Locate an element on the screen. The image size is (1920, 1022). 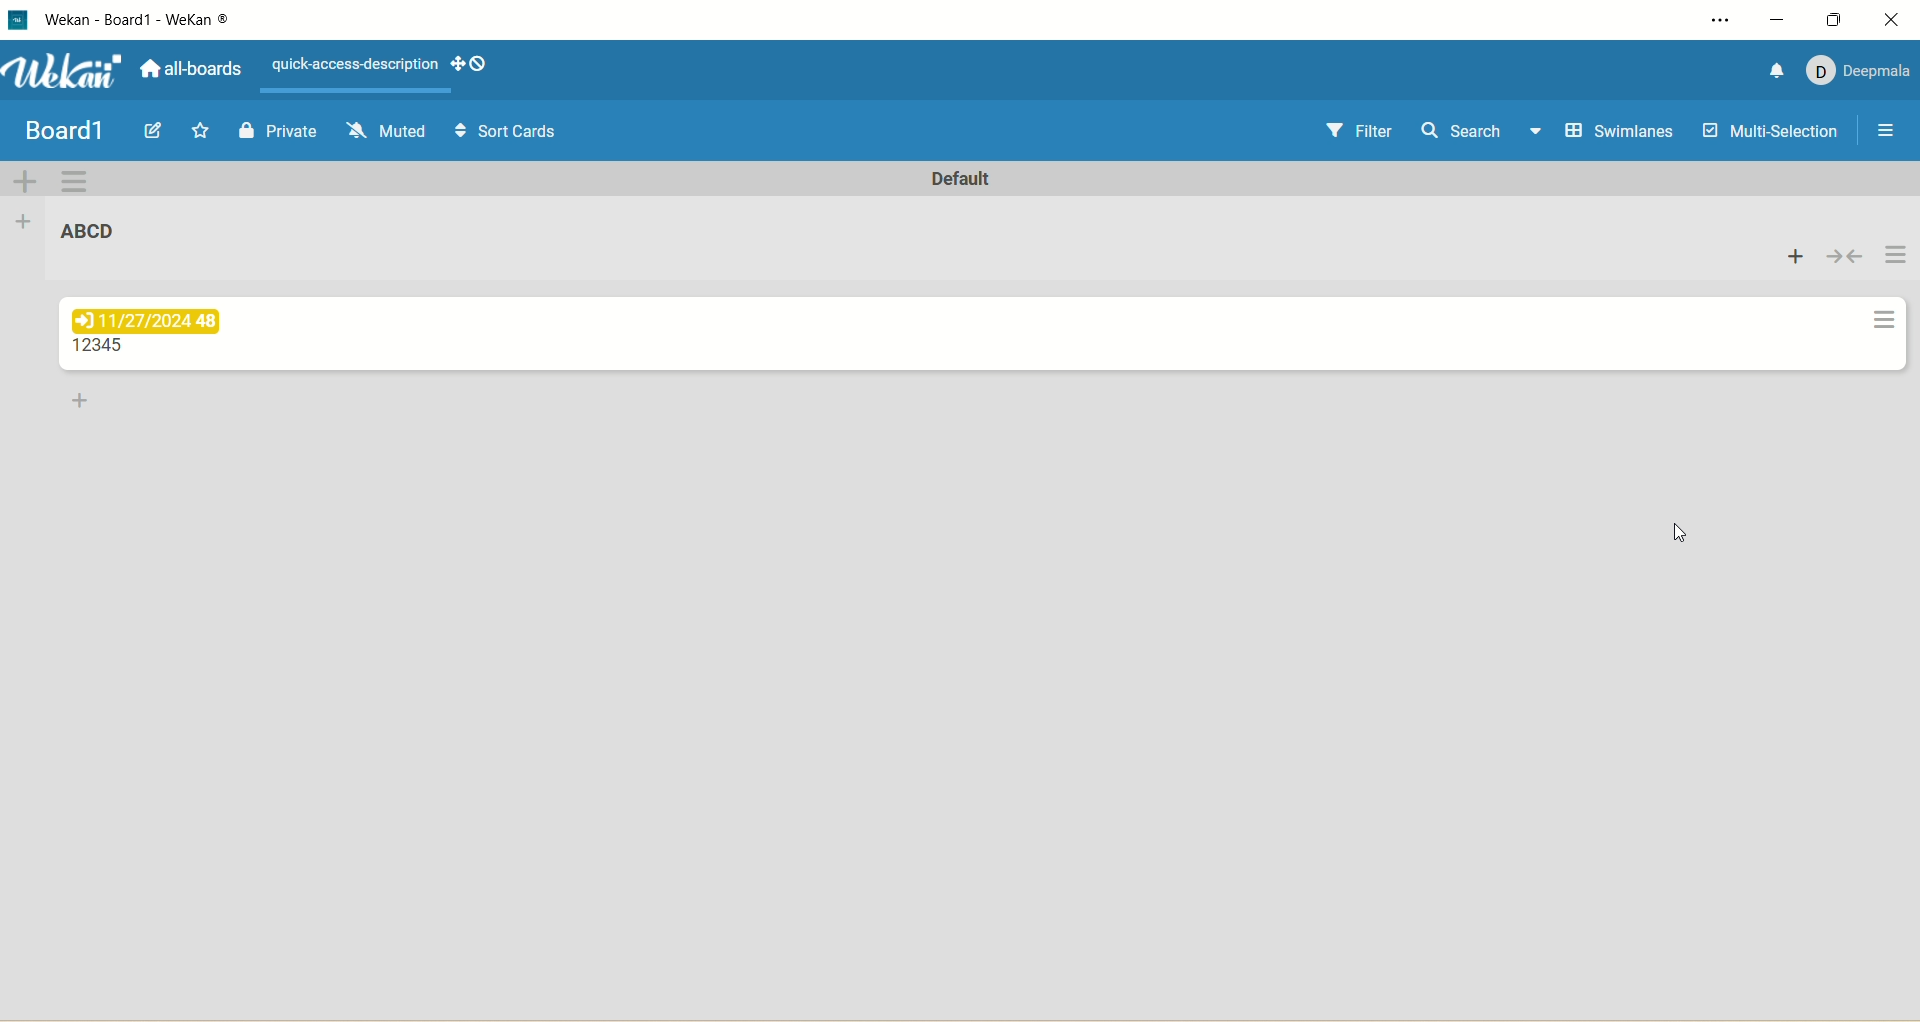
add is located at coordinates (1797, 255).